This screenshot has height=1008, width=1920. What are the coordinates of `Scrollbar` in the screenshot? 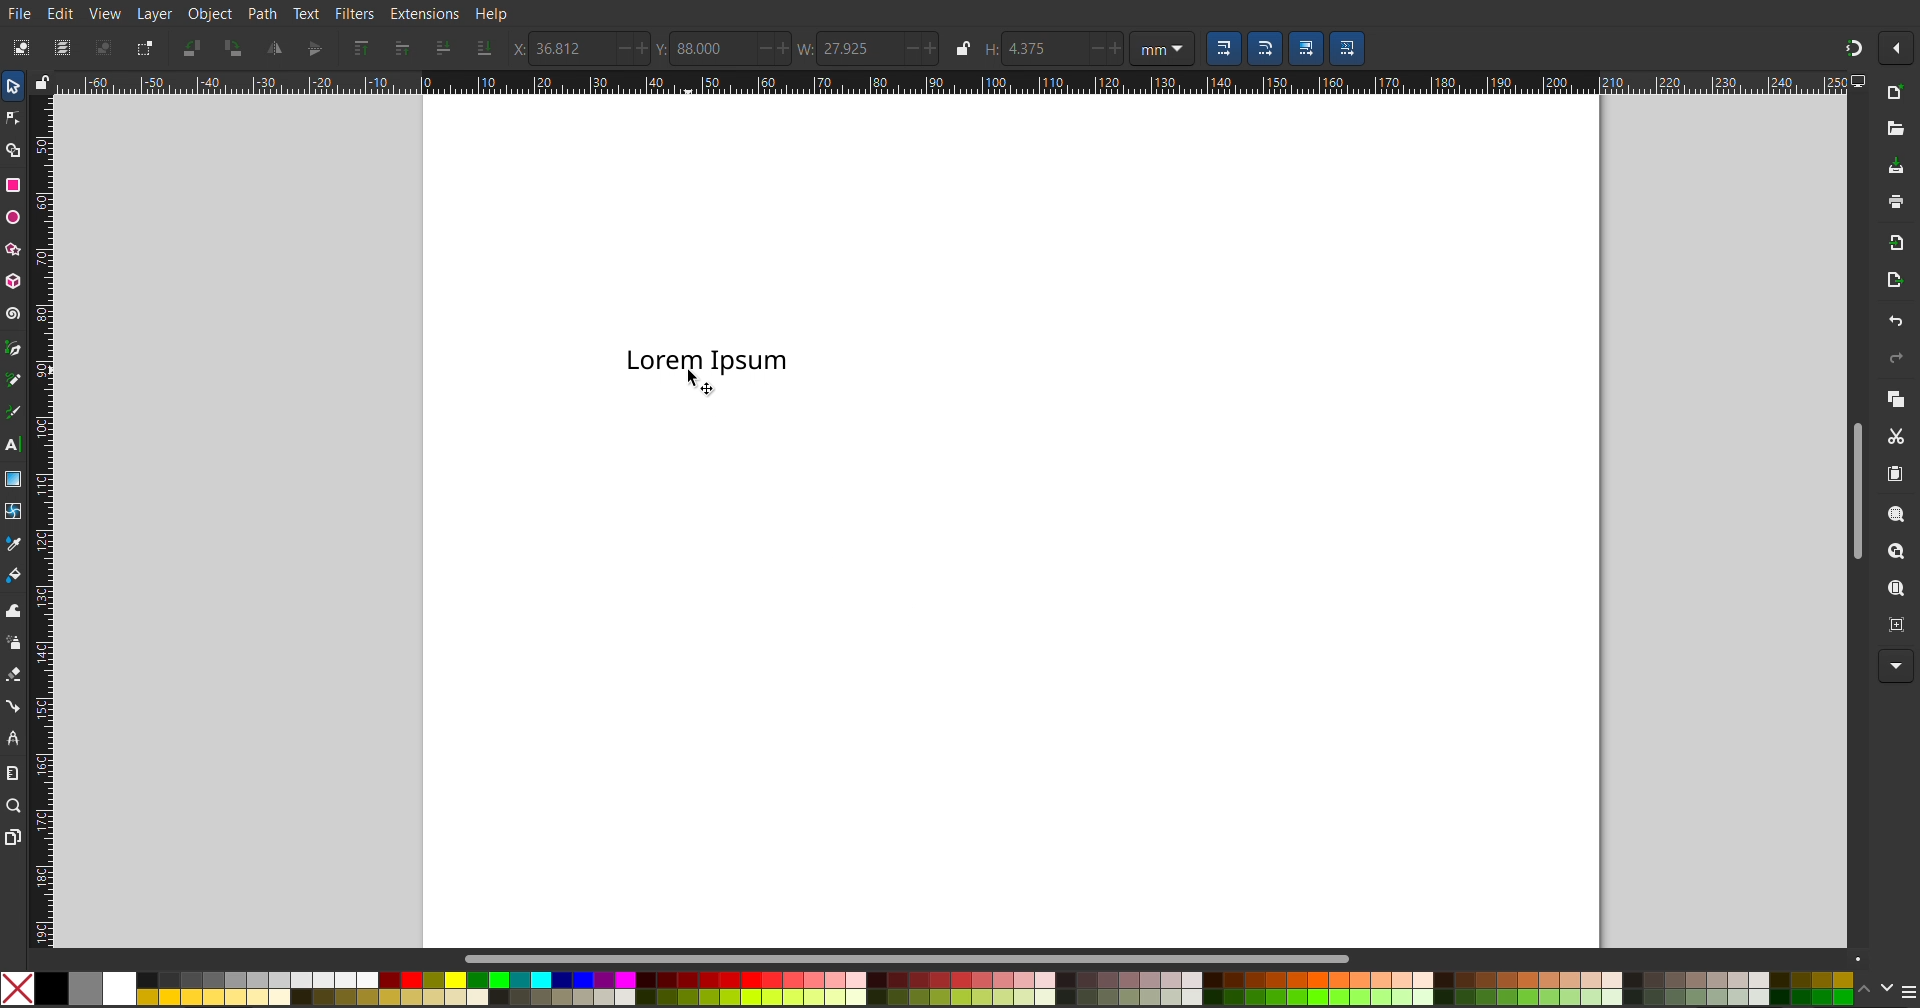 It's located at (919, 958).